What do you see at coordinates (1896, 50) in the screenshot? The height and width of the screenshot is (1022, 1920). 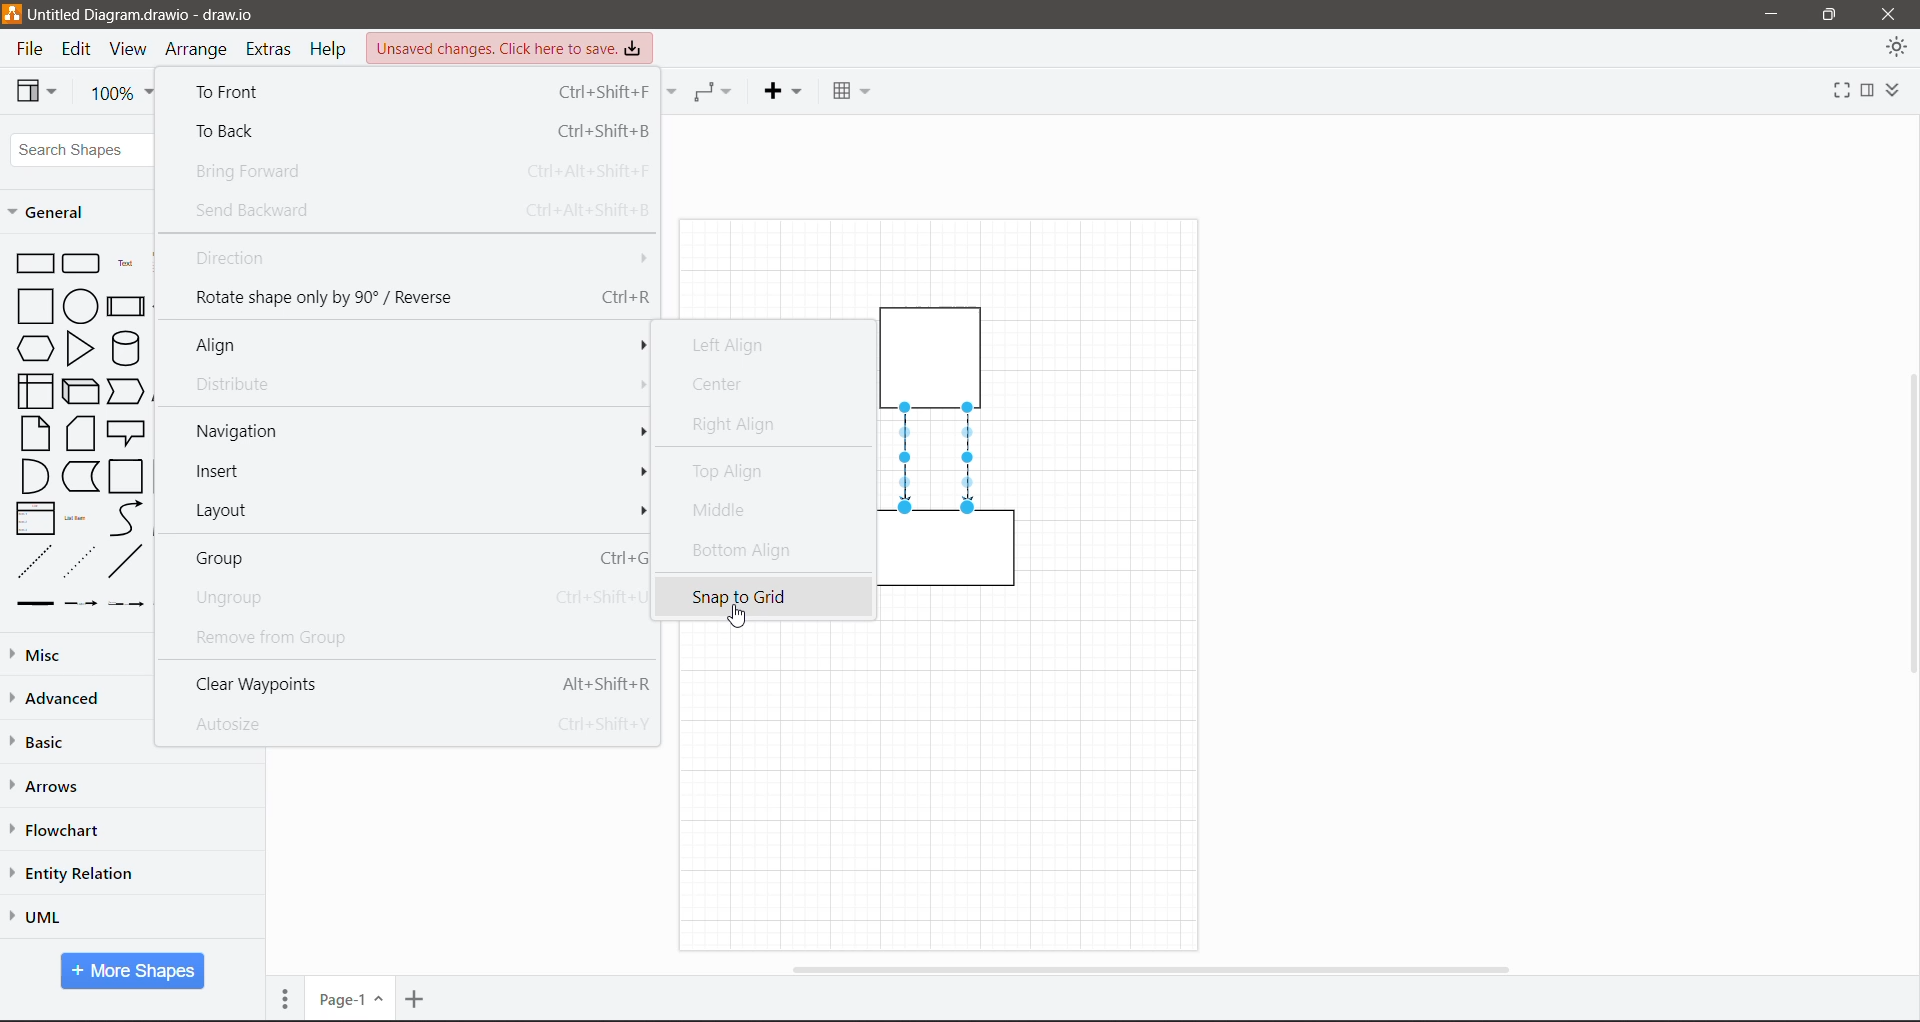 I see `Appearance` at bounding box center [1896, 50].